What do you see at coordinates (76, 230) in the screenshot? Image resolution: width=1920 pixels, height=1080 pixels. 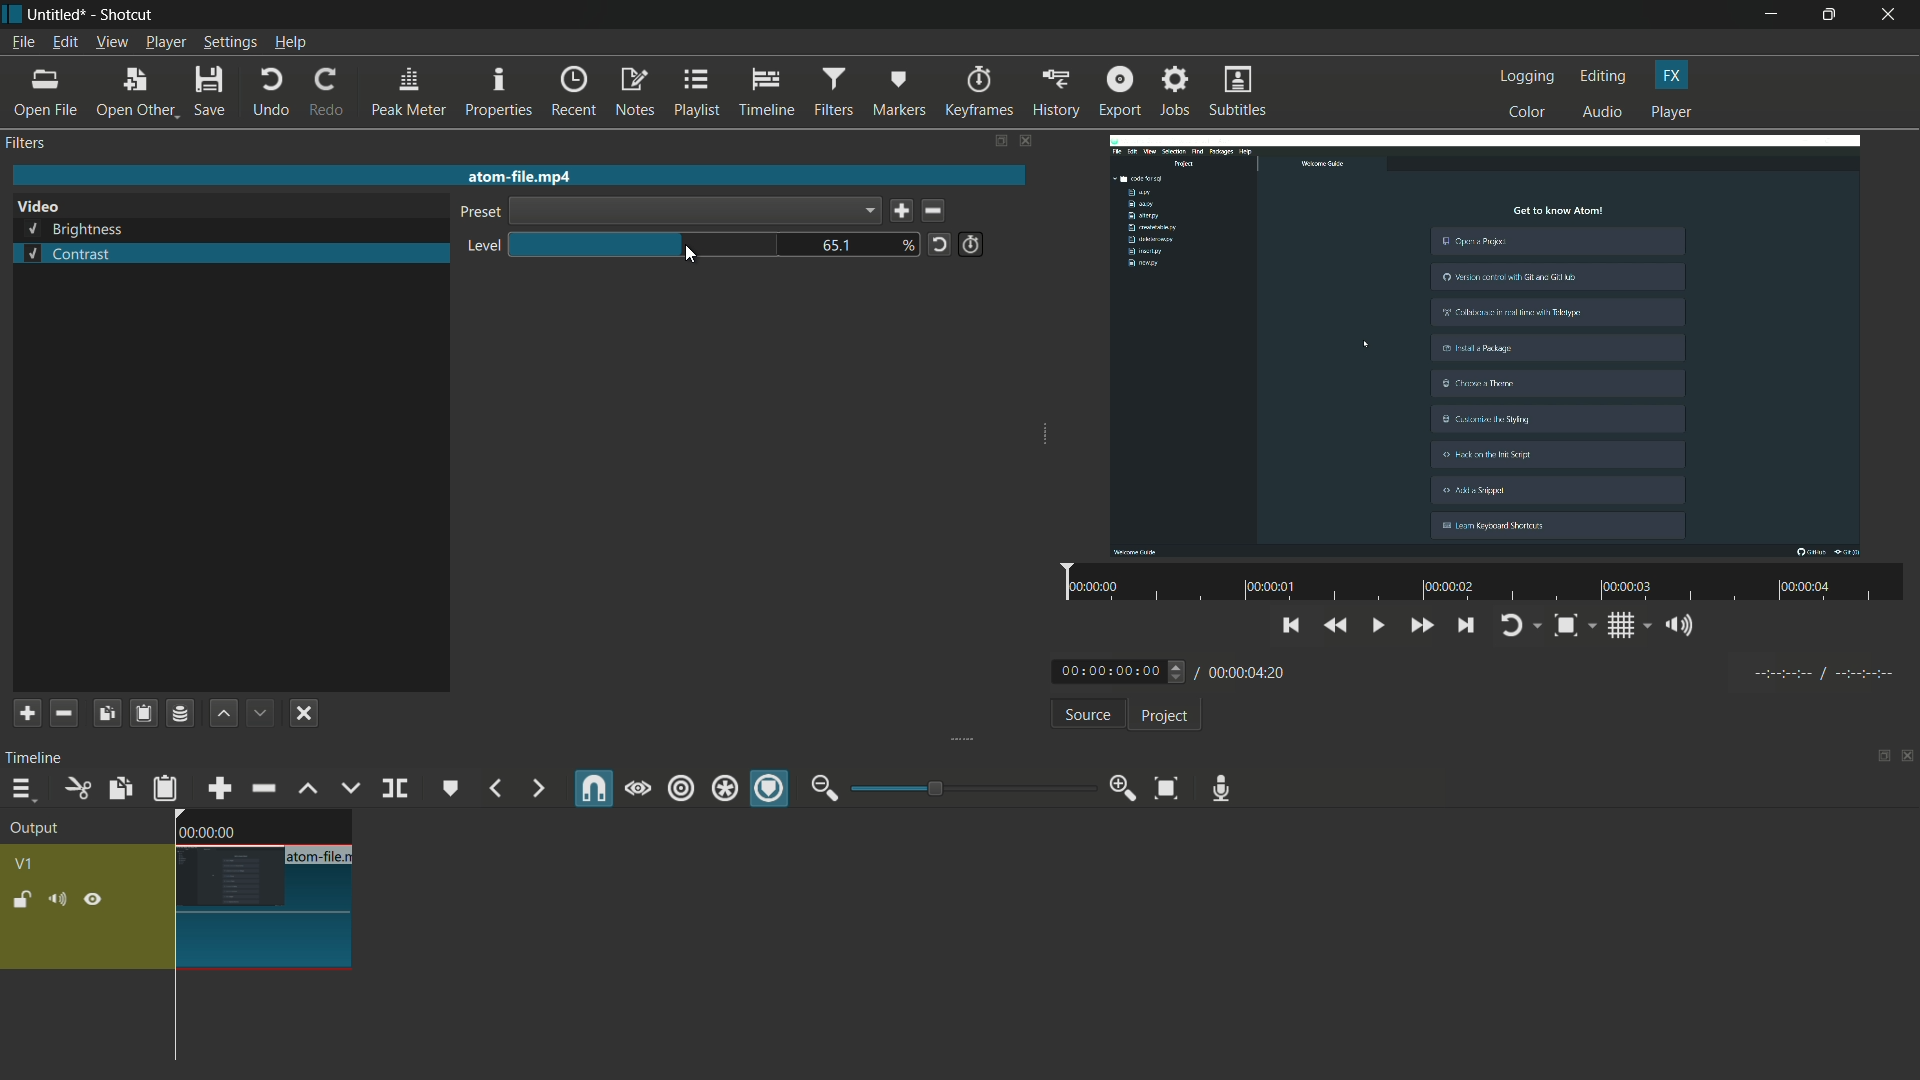 I see `brightness` at bounding box center [76, 230].